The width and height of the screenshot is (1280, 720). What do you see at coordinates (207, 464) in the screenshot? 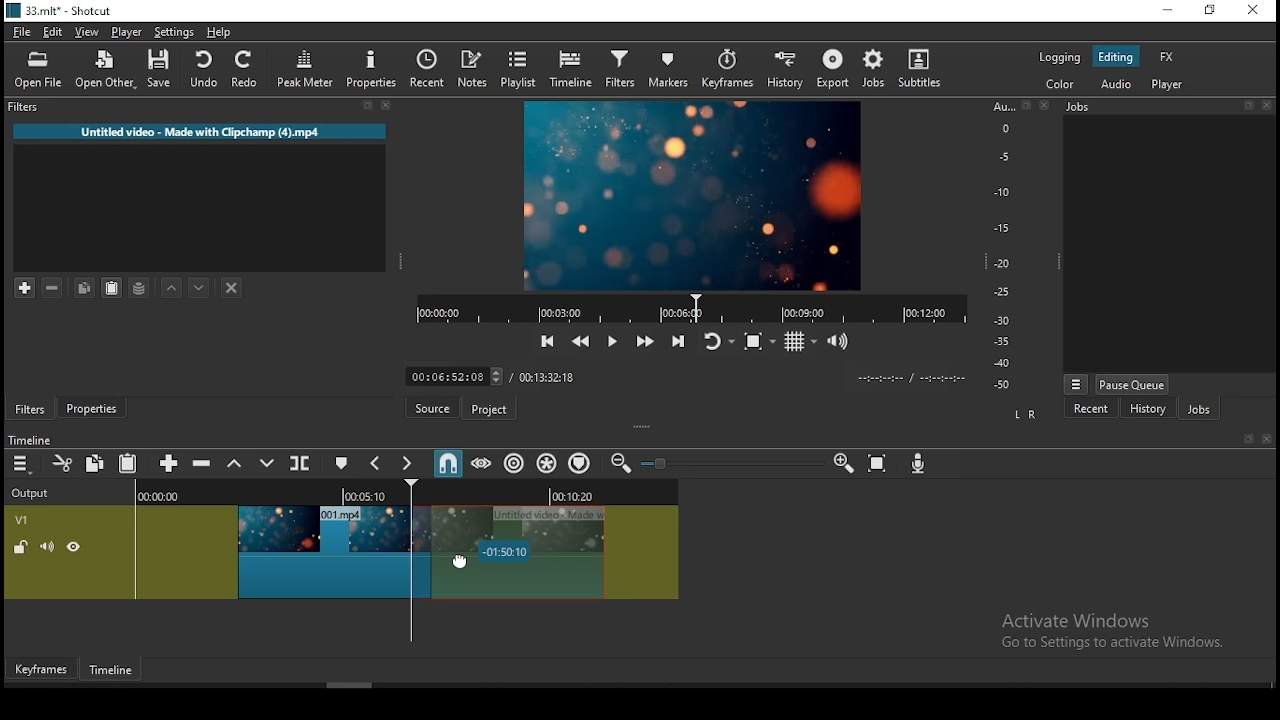
I see `ripple delete` at bounding box center [207, 464].